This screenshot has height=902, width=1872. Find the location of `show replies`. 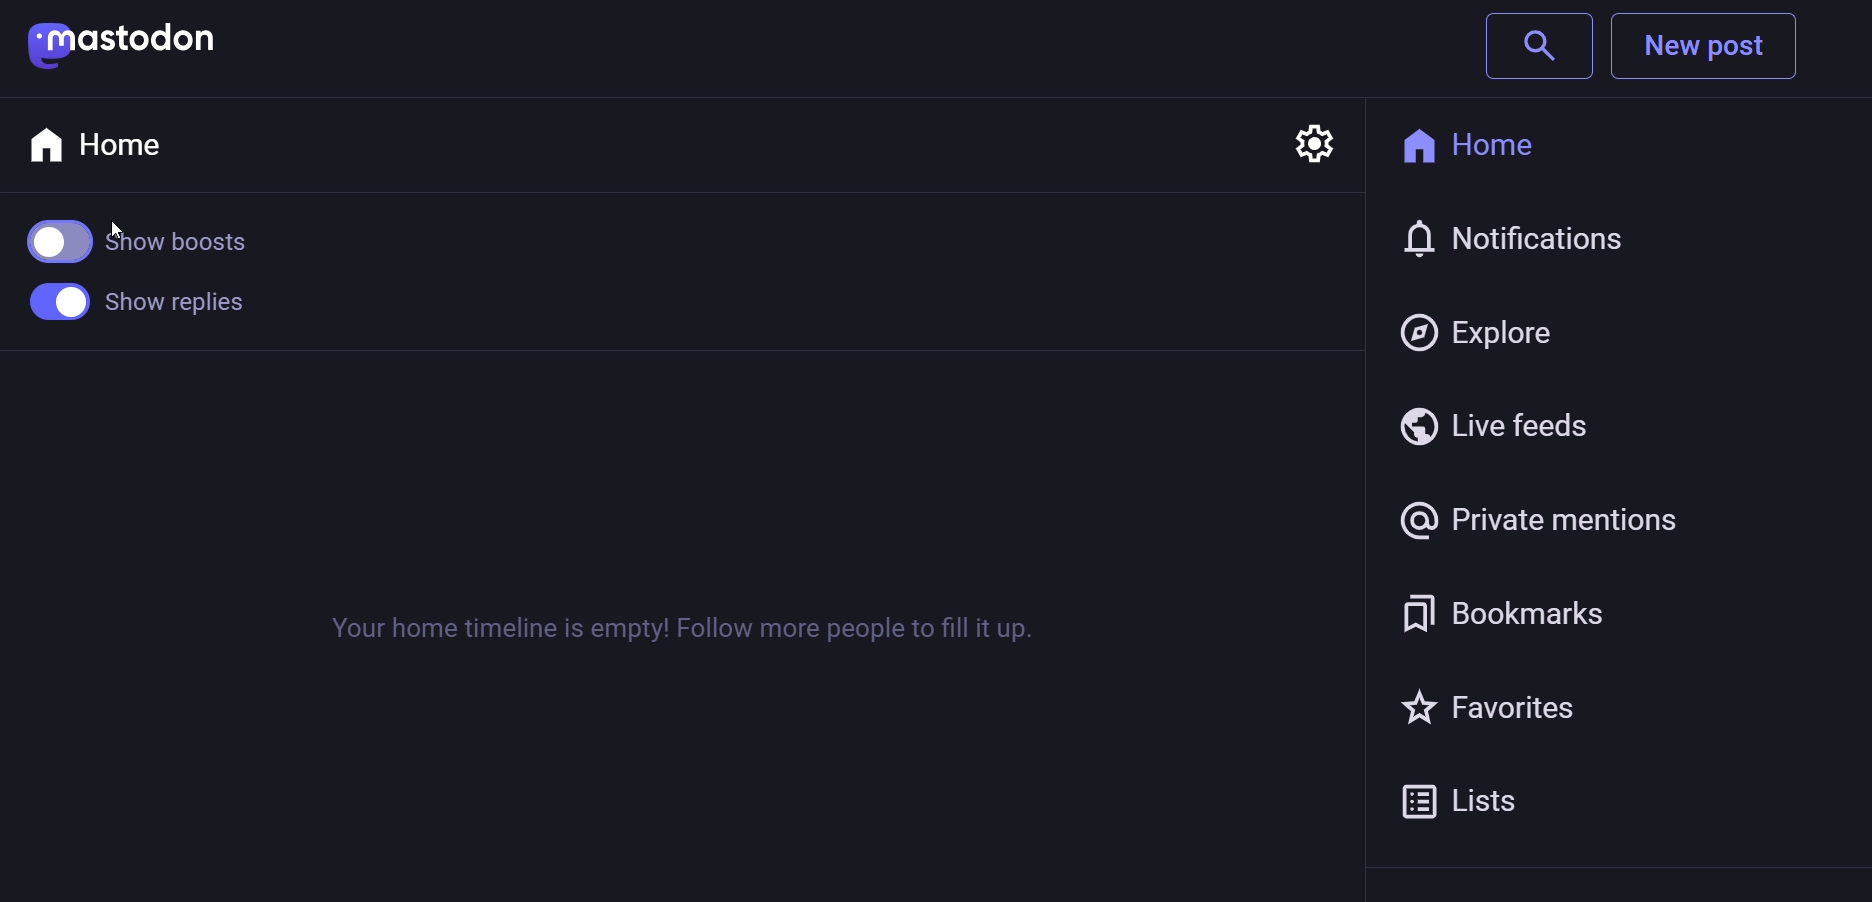

show replies is located at coordinates (149, 305).